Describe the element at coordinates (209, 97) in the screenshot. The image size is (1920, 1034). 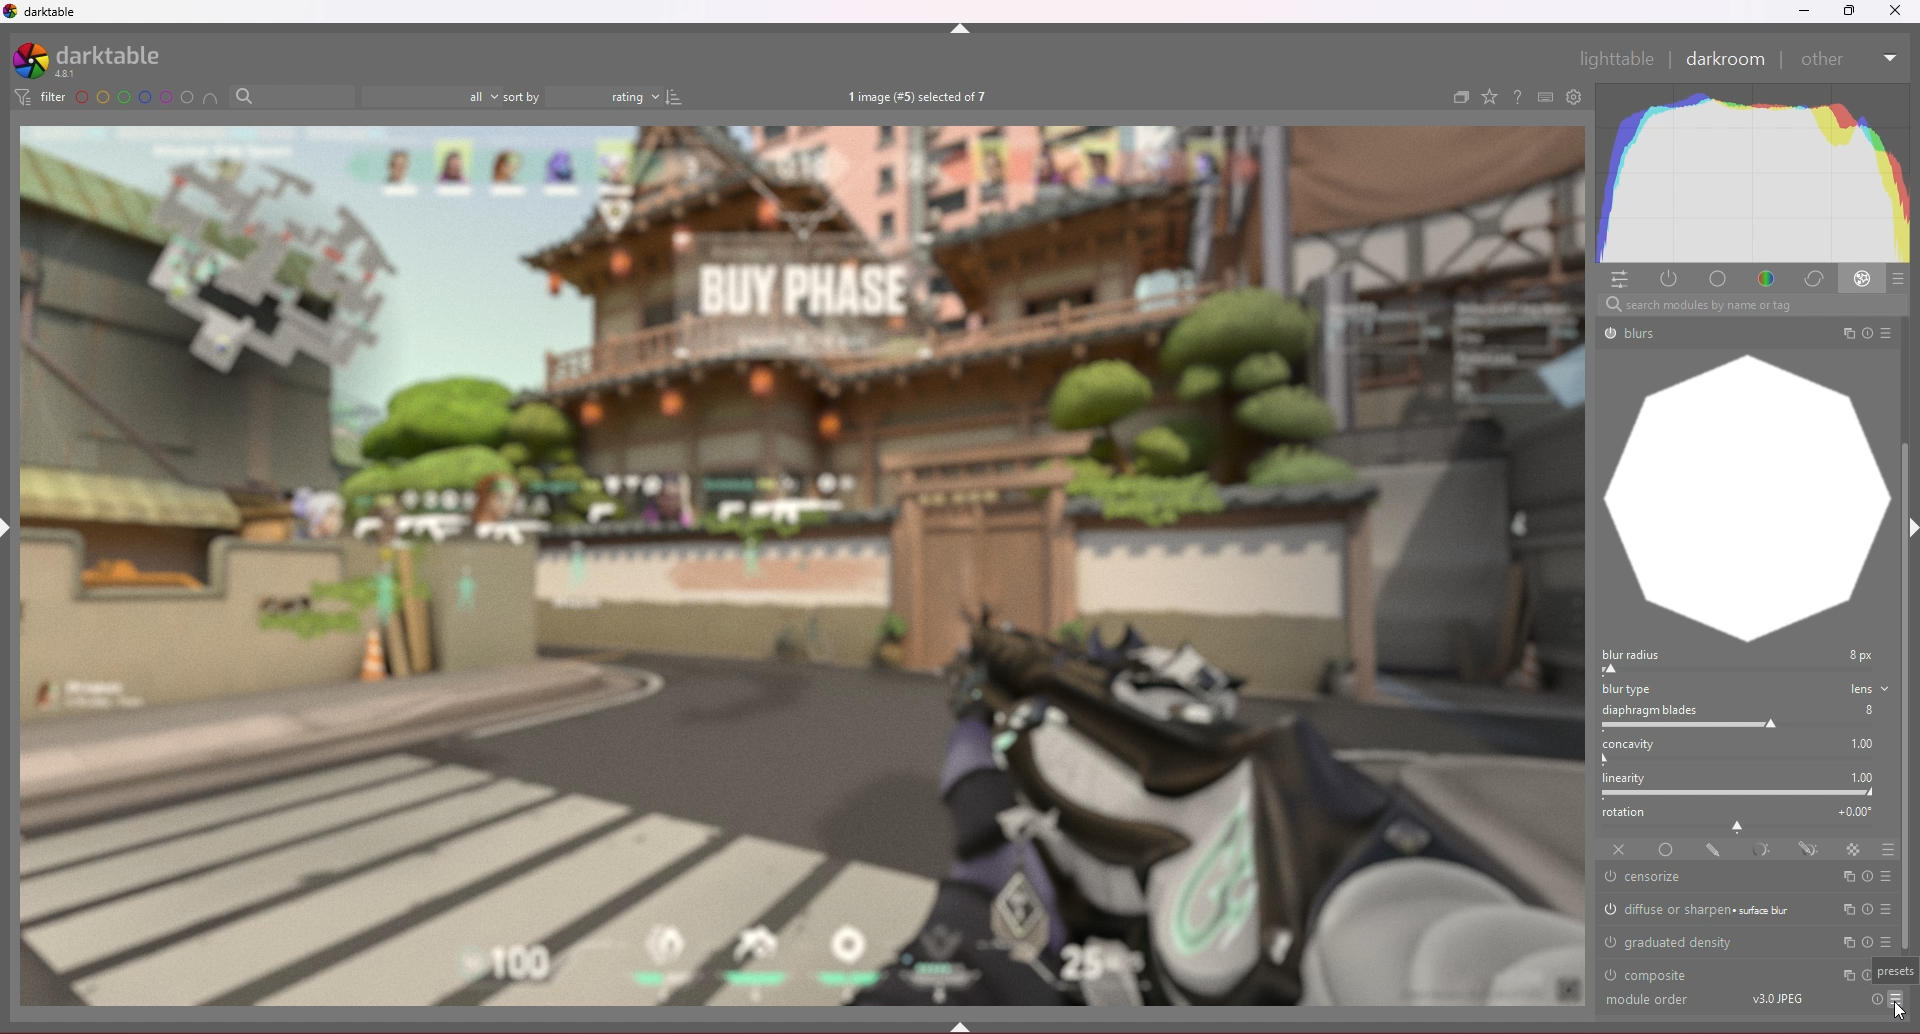
I see `include color label` at that location.